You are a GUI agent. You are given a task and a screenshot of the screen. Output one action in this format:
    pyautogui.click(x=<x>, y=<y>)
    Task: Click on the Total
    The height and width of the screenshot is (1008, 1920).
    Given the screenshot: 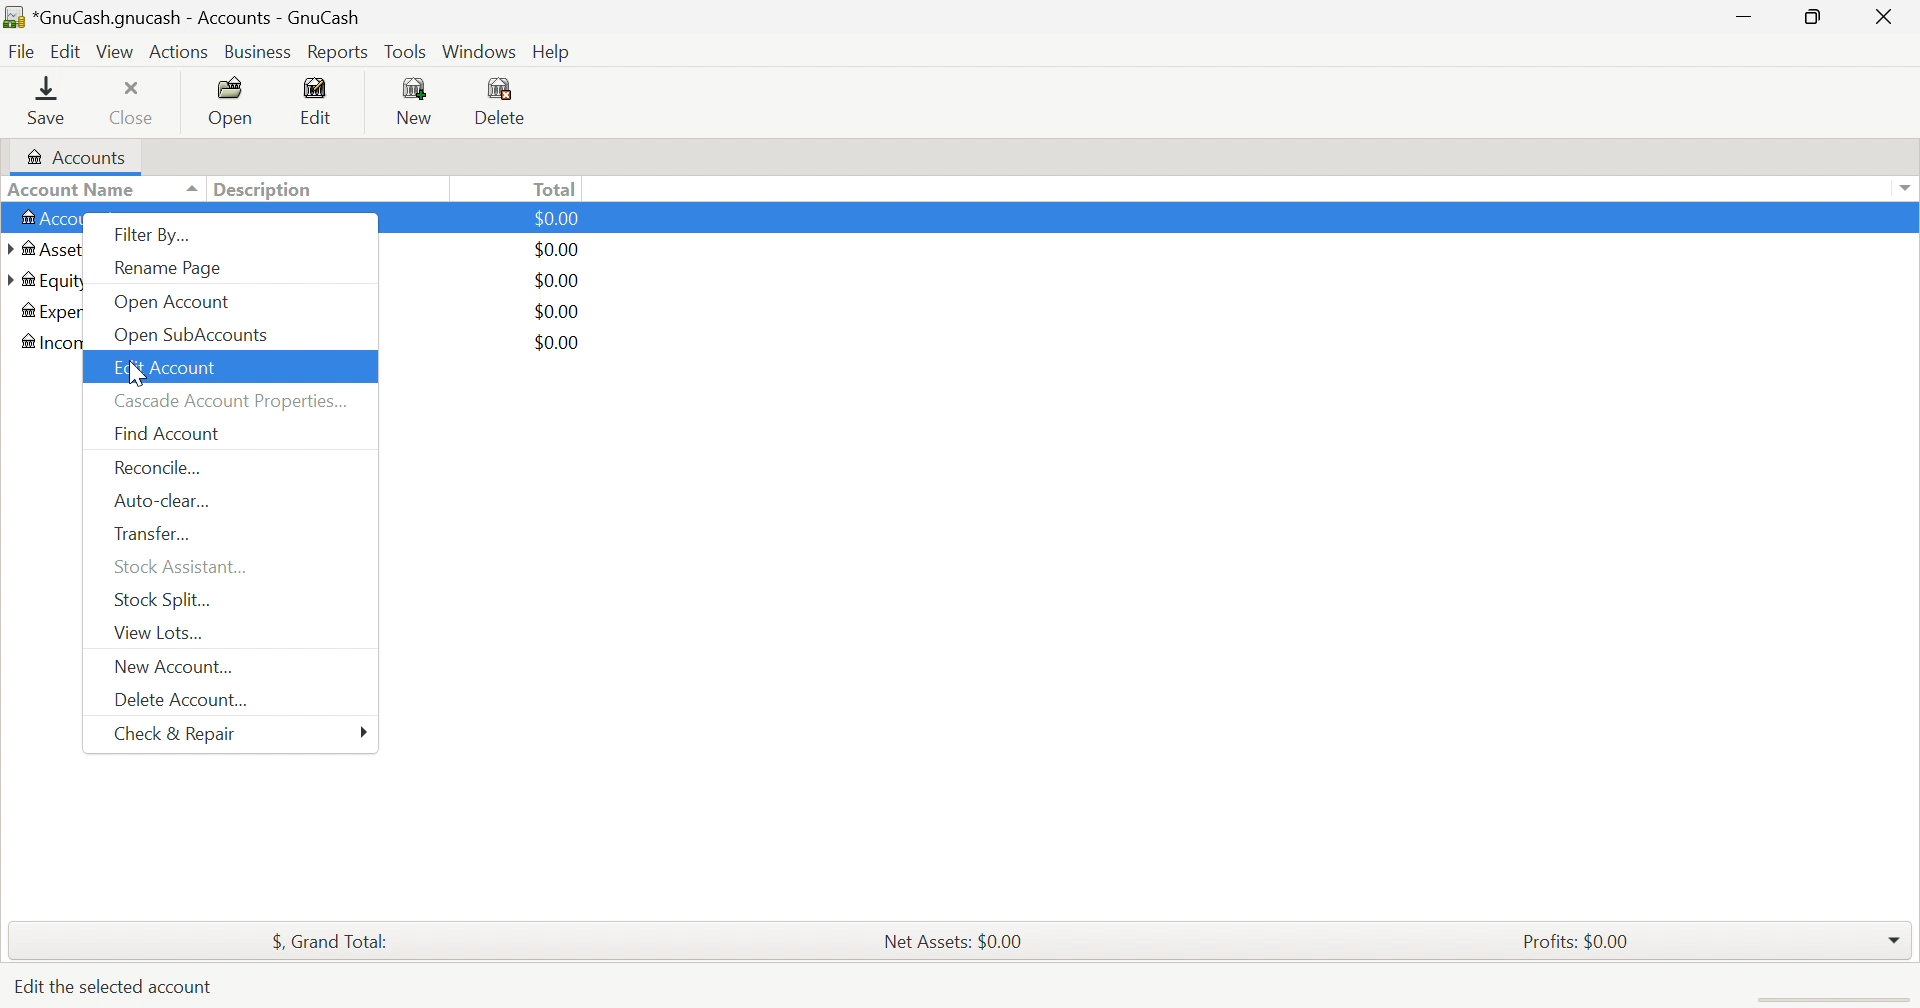 What is the action you would take?
    pyautogui.click(x=551, y=188)
    